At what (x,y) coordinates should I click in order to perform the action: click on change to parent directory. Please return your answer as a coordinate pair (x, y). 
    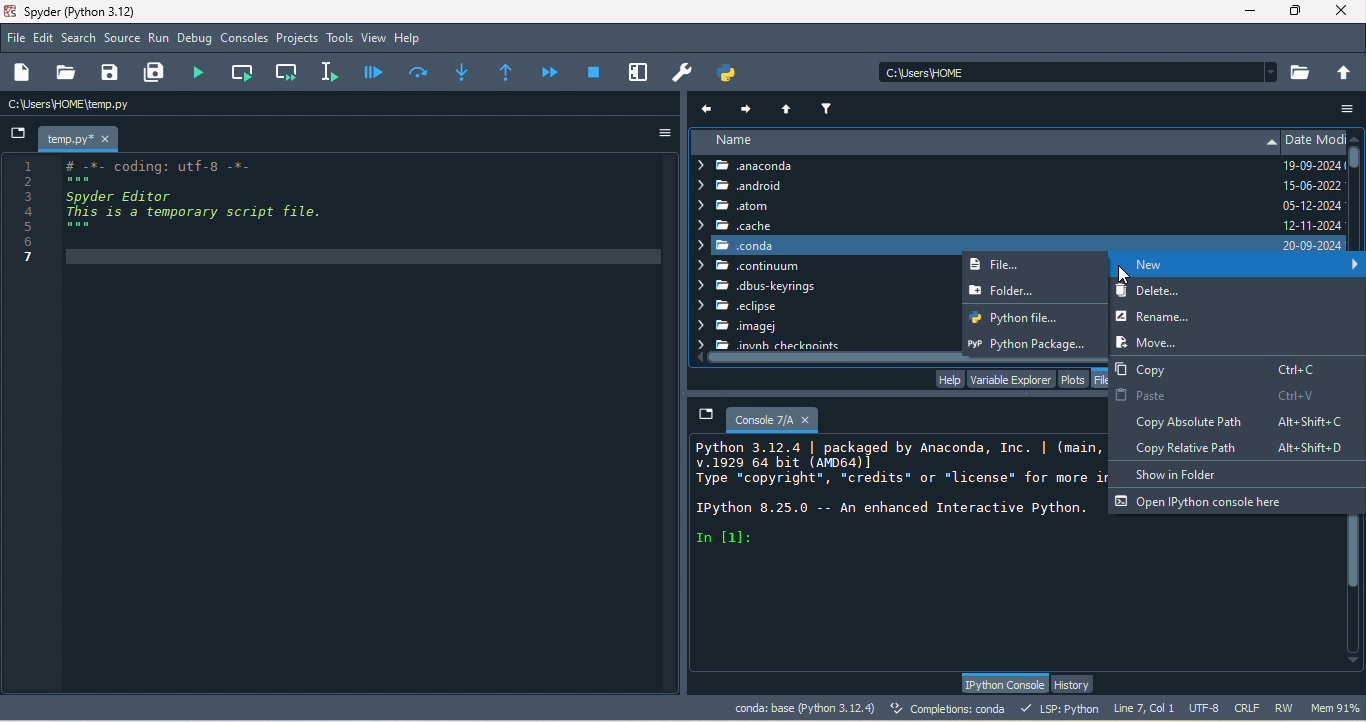
    Looking at the image, I should click on (1345, 71).